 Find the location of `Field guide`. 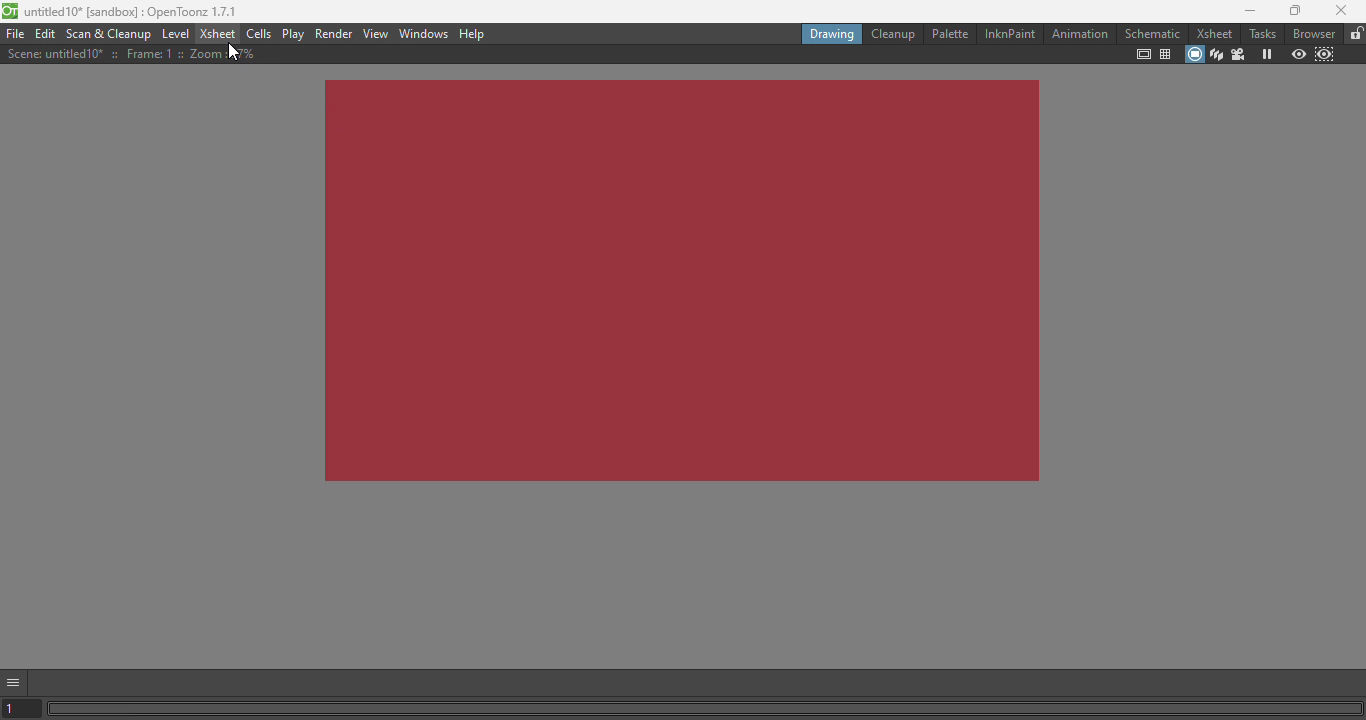

Field guide is located at coordinates (1164, 56).